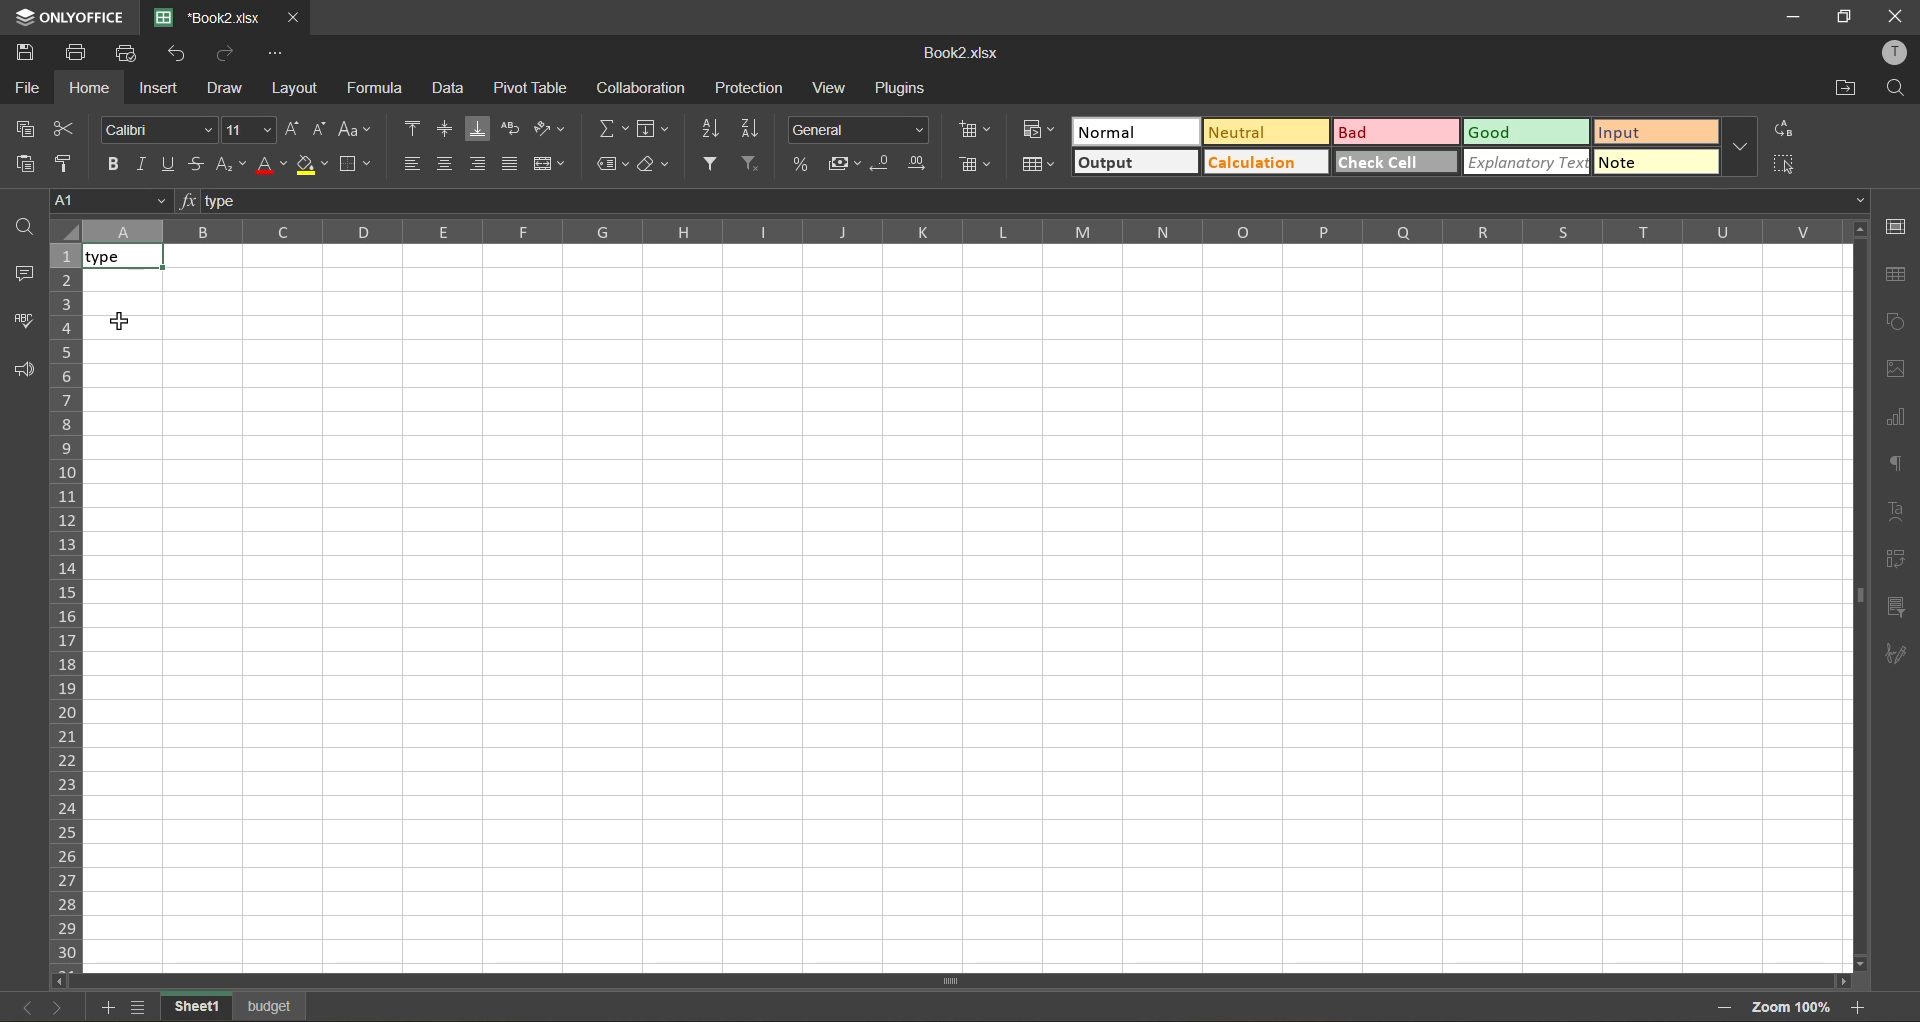 The image size is (1920, 1022). Describe the element at coordinates (70, 128) in the screenshot. I see `cut` at that location.